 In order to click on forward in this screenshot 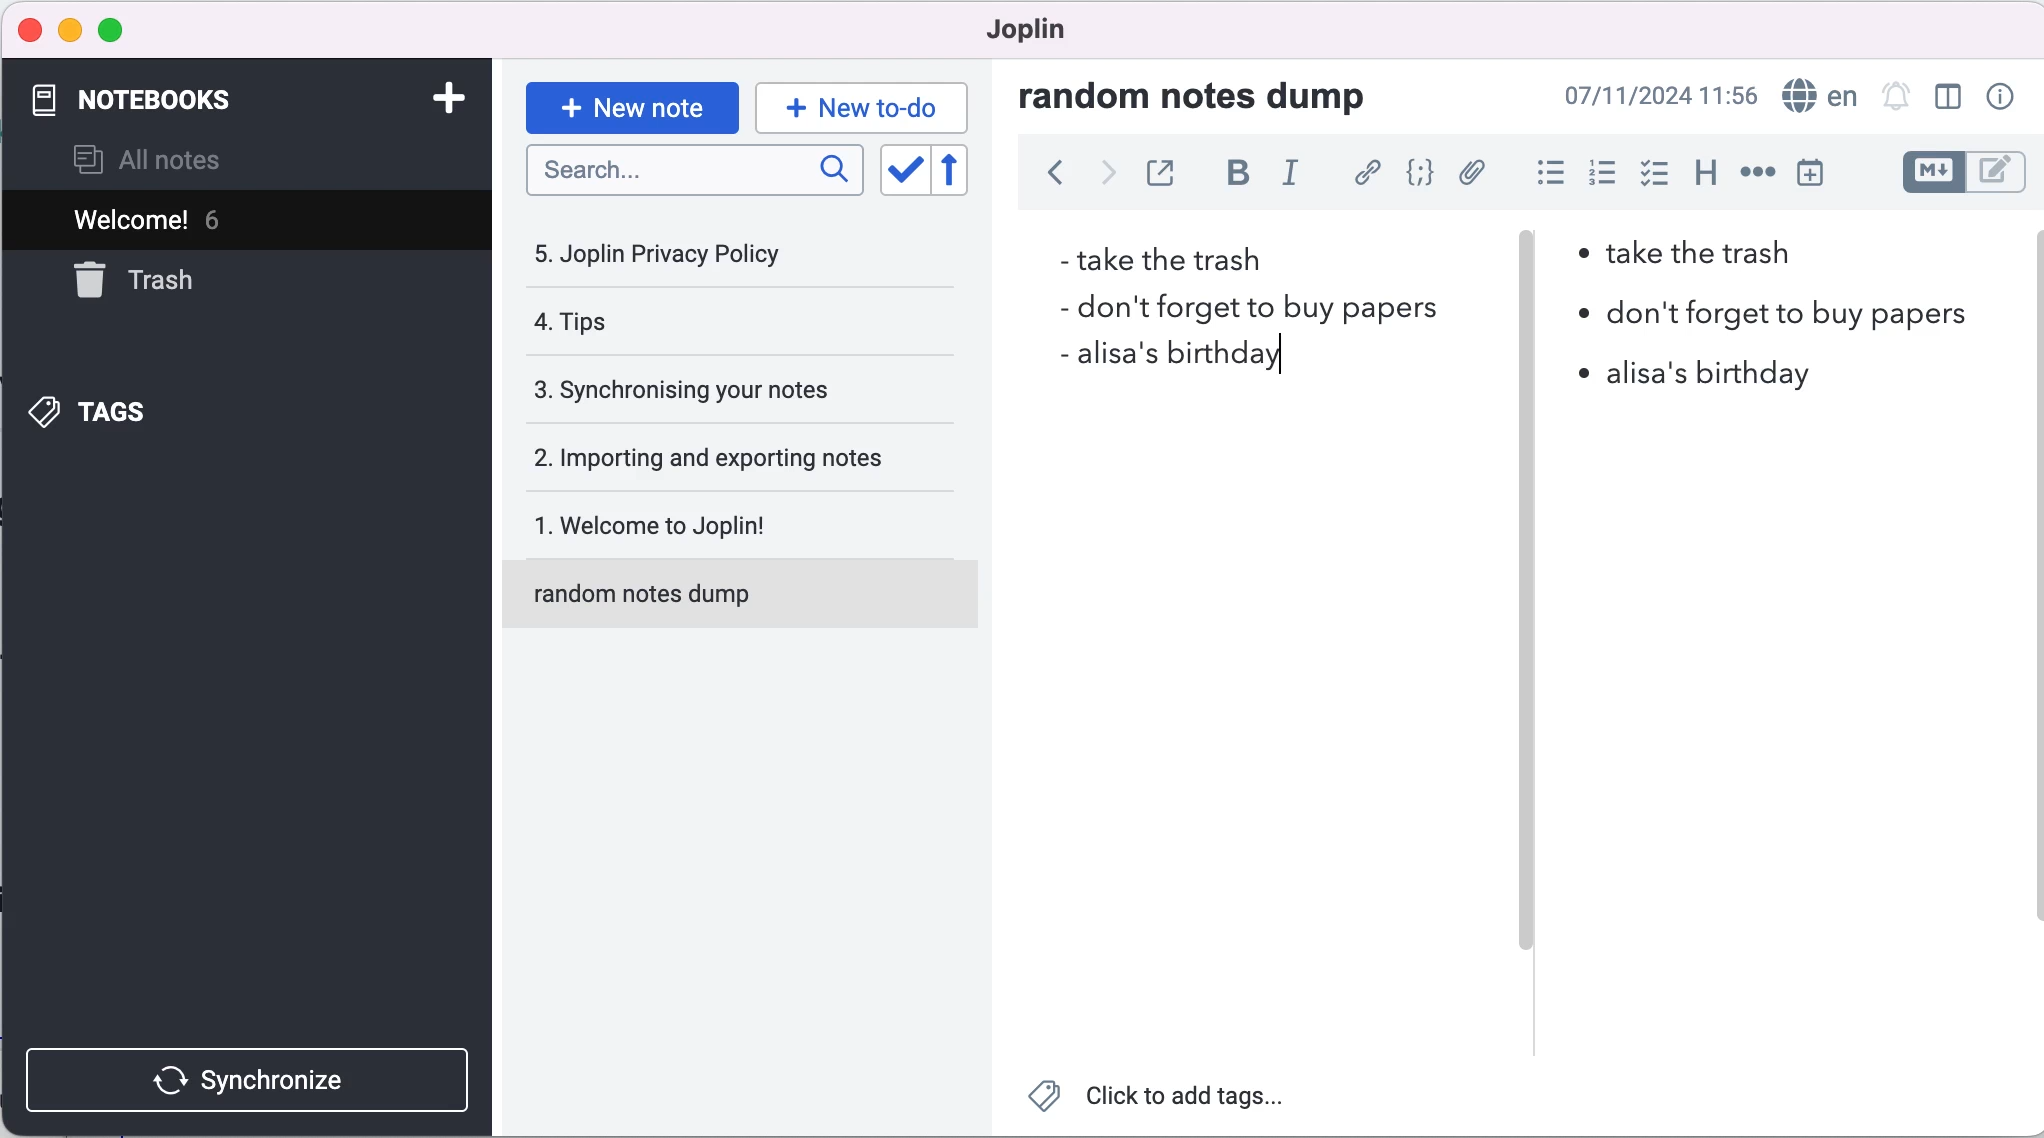, I will do `click(1101, 178)`.